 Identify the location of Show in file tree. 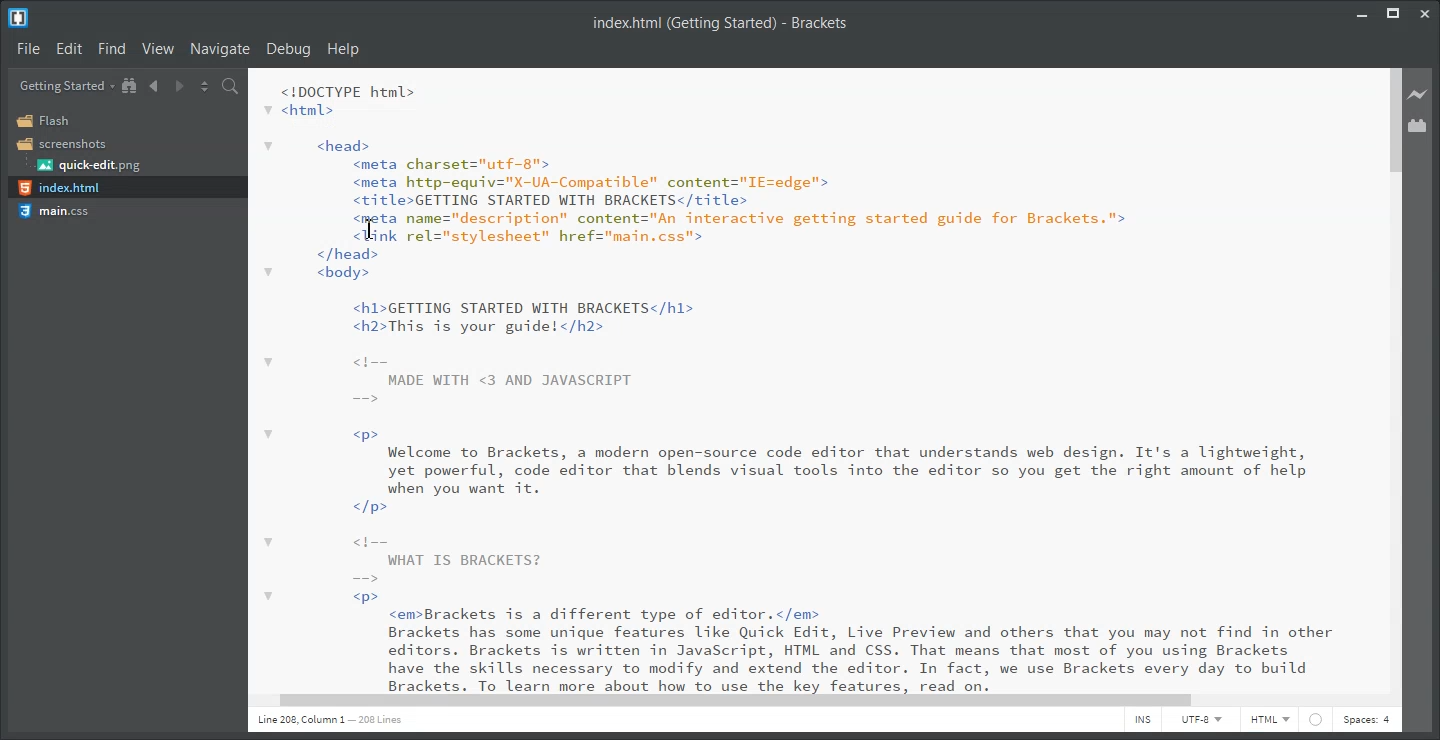
(131, 85).